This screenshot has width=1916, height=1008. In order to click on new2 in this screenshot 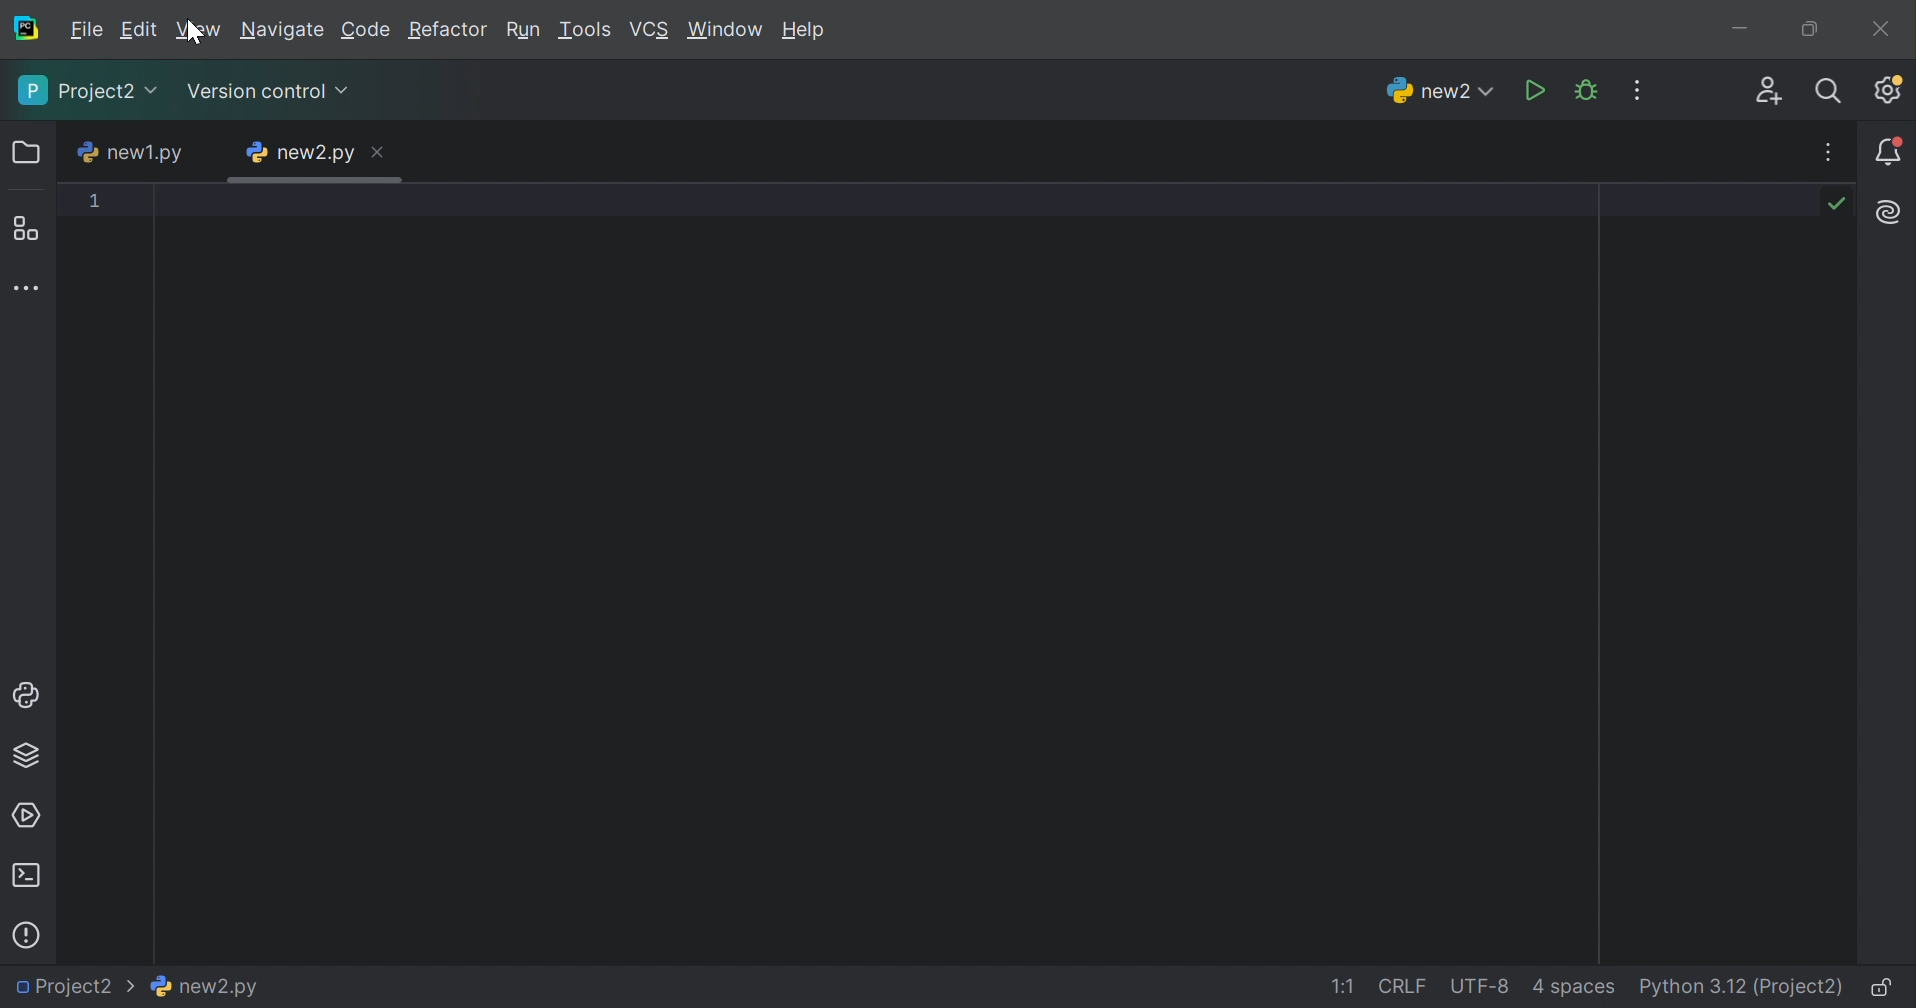, I will do `click(1441, 90)`.